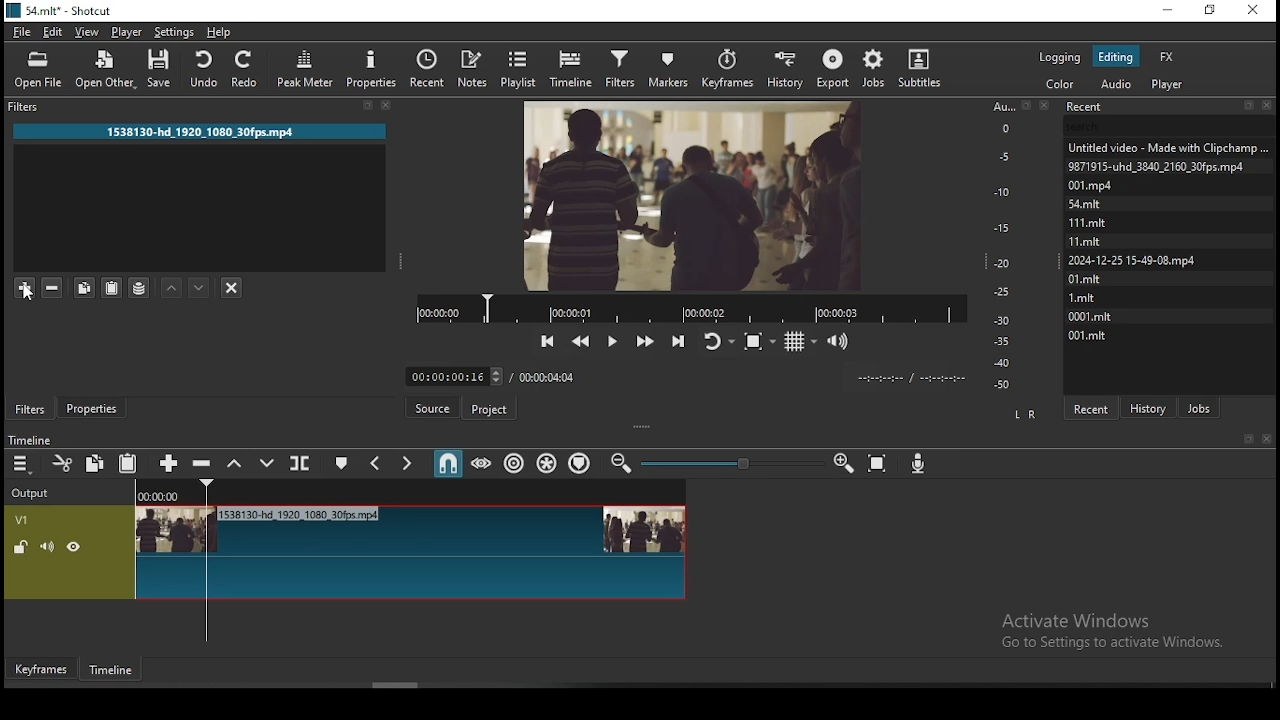 This screenshot has height=720, width=1280. I want to click on skip to the previous point, so click(548, 342).